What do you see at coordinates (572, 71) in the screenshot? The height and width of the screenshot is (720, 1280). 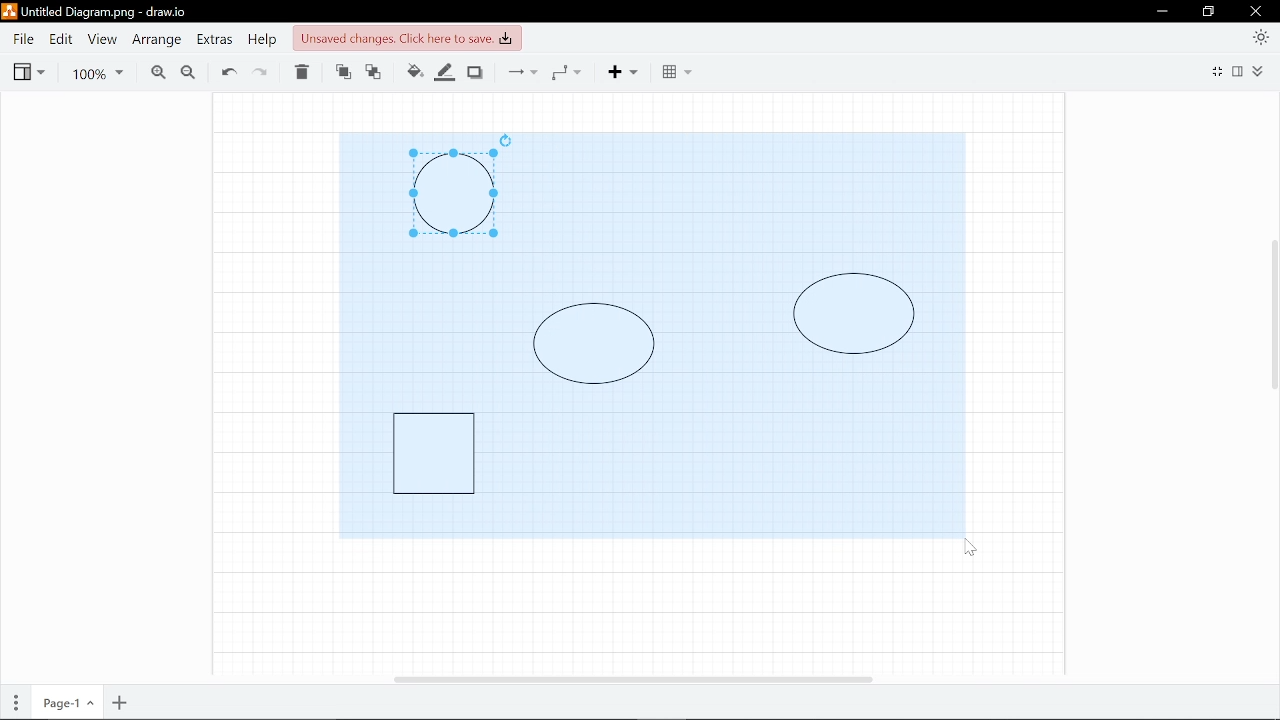 I see `Waypoints` at bounding box center [572, 71].